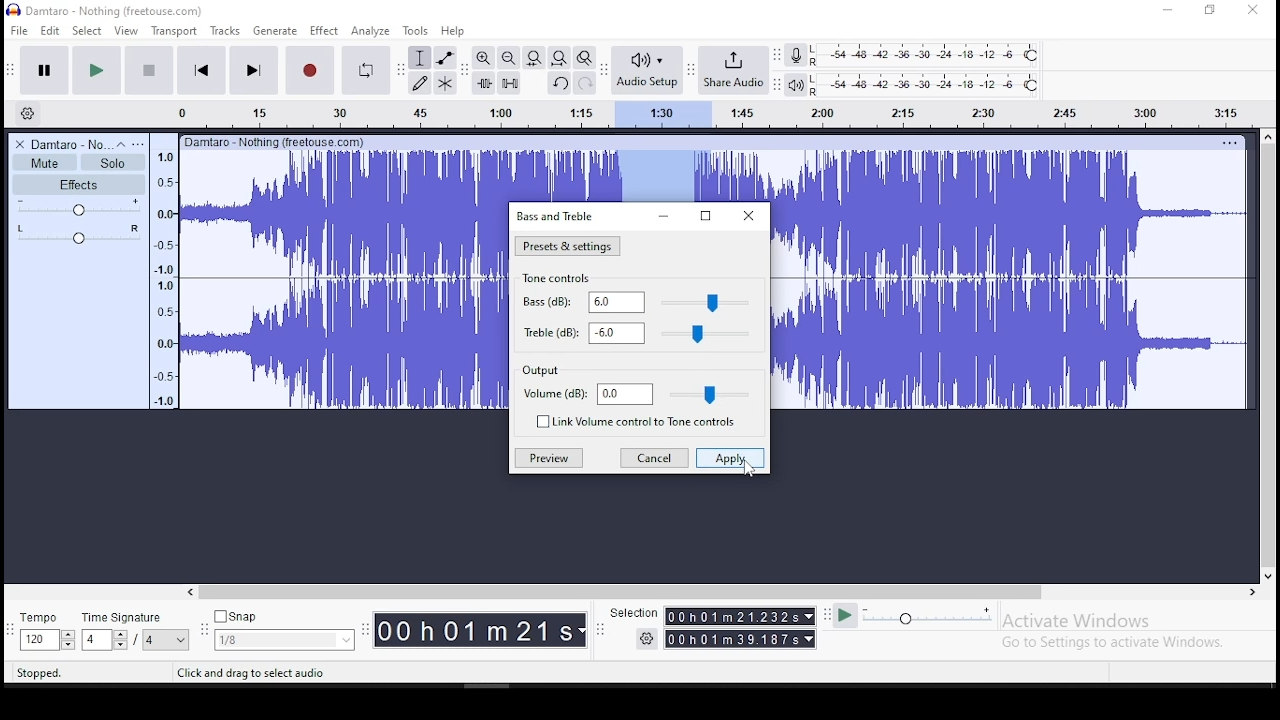 The image size is (1280, 720). I want to click on control, so click(708, 335).